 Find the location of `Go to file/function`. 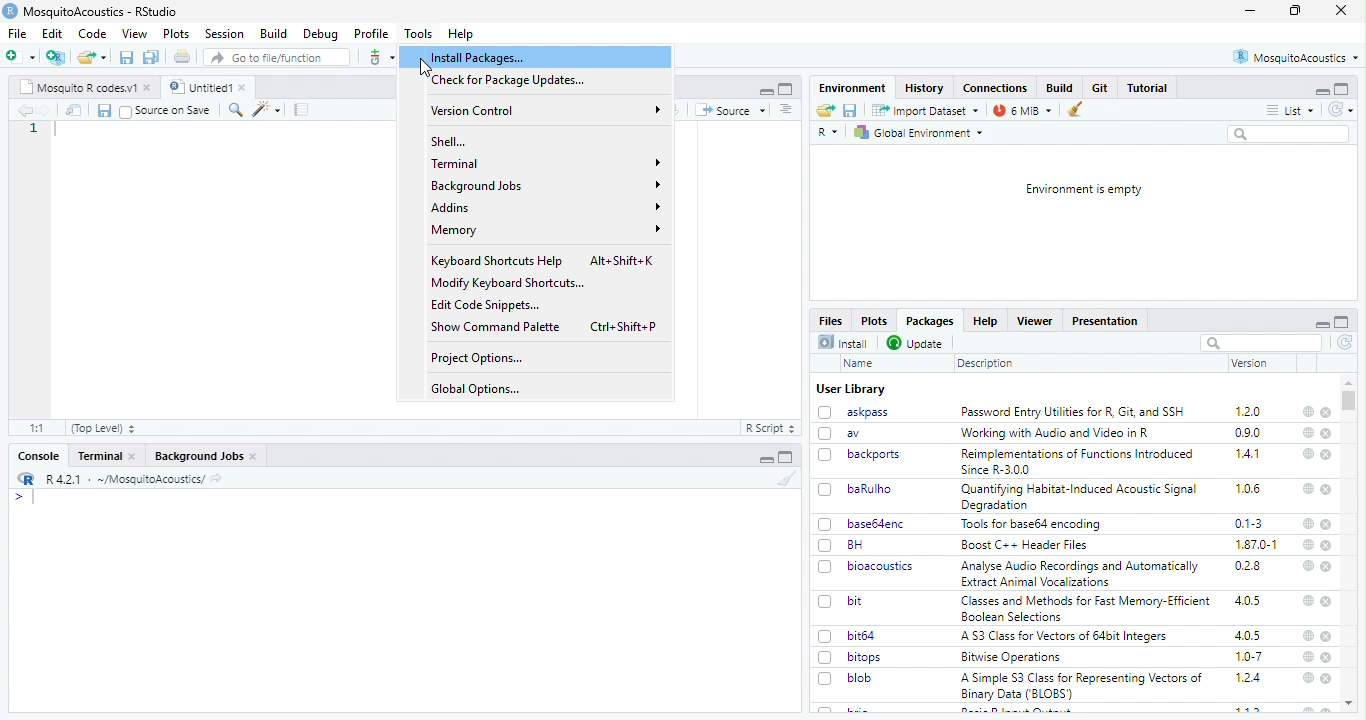

Go to file/function is located at coordinates (275, 57).